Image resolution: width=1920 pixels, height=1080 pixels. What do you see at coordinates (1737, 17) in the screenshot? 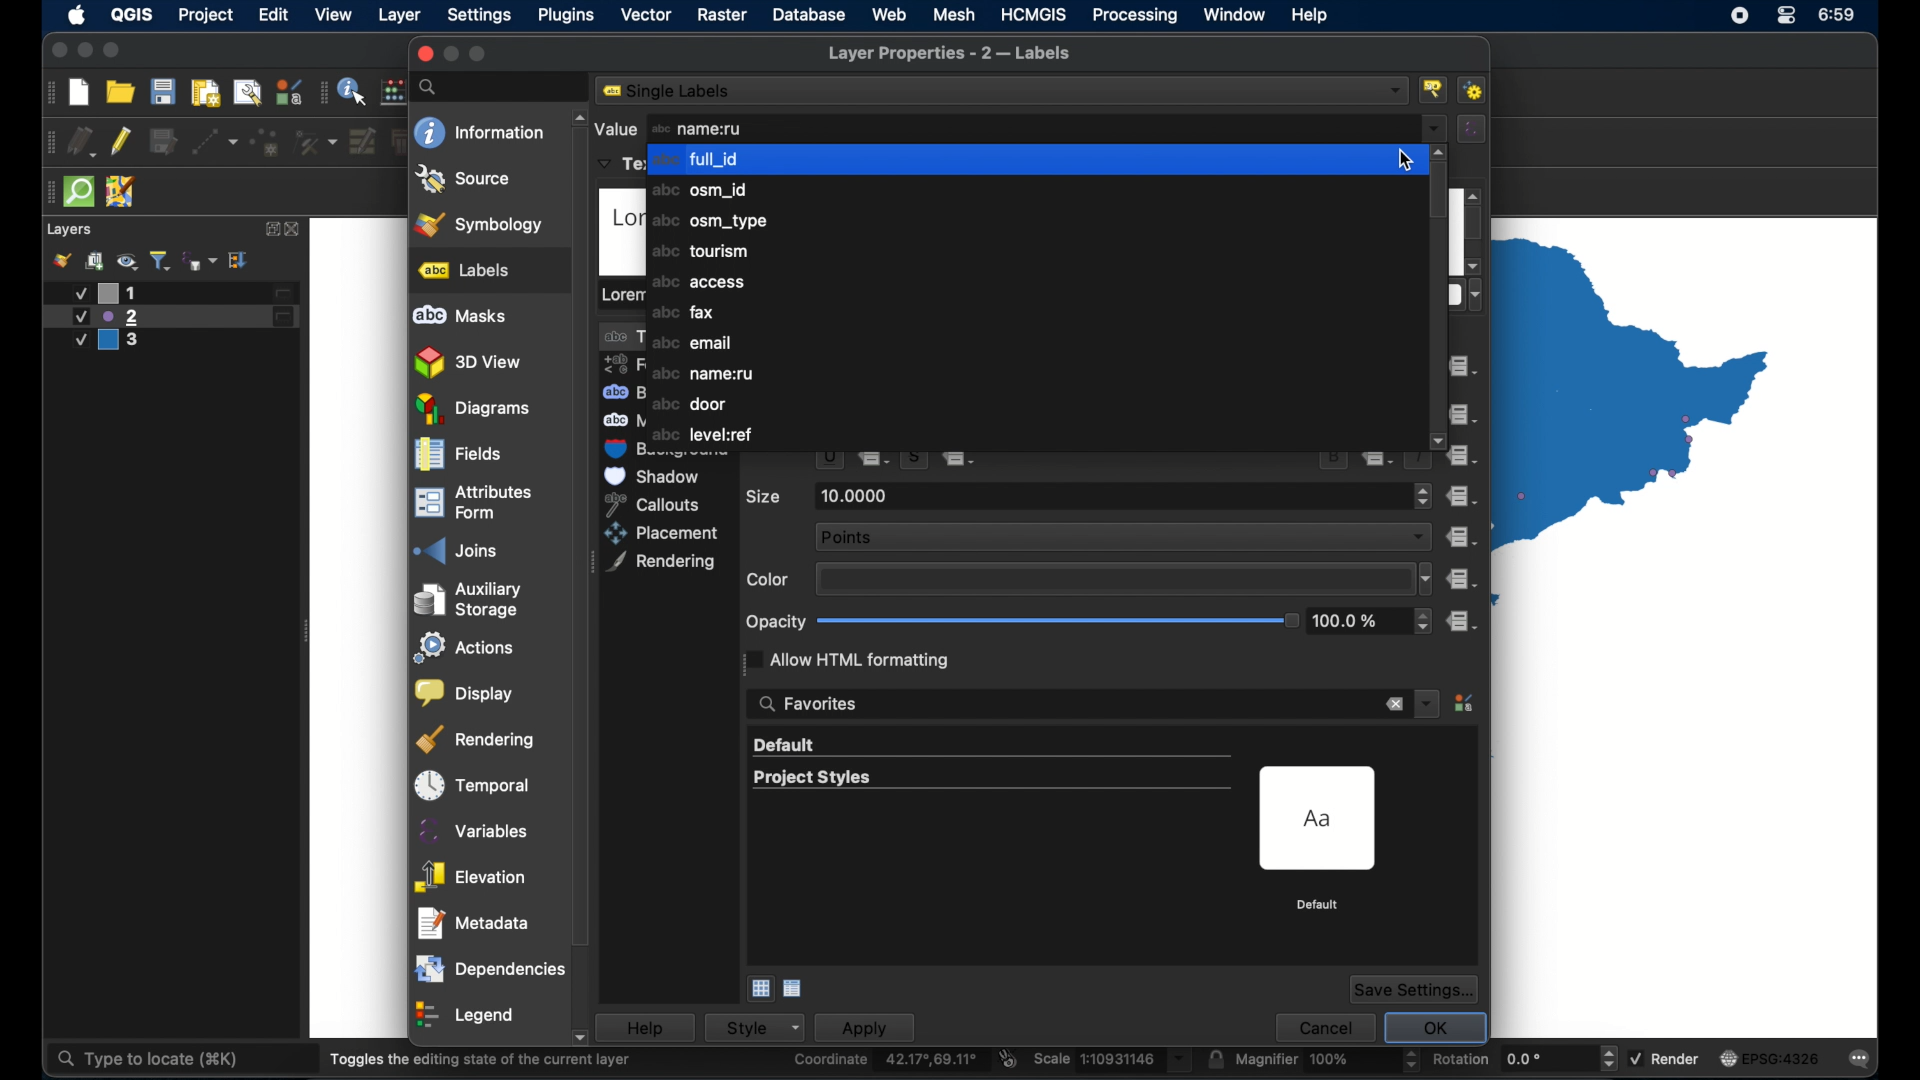
I see `control  center` at bounding box center [1737, 17].